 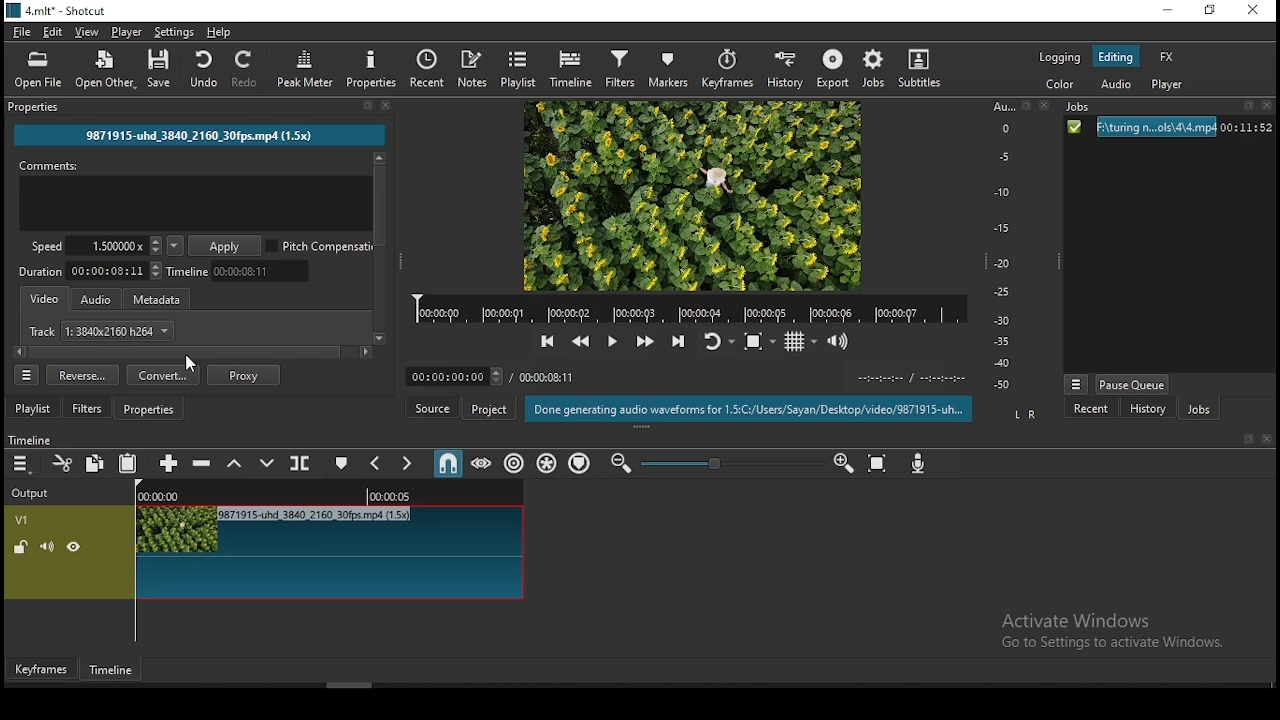 I want to click on recent, so click(x=1092, y=409).